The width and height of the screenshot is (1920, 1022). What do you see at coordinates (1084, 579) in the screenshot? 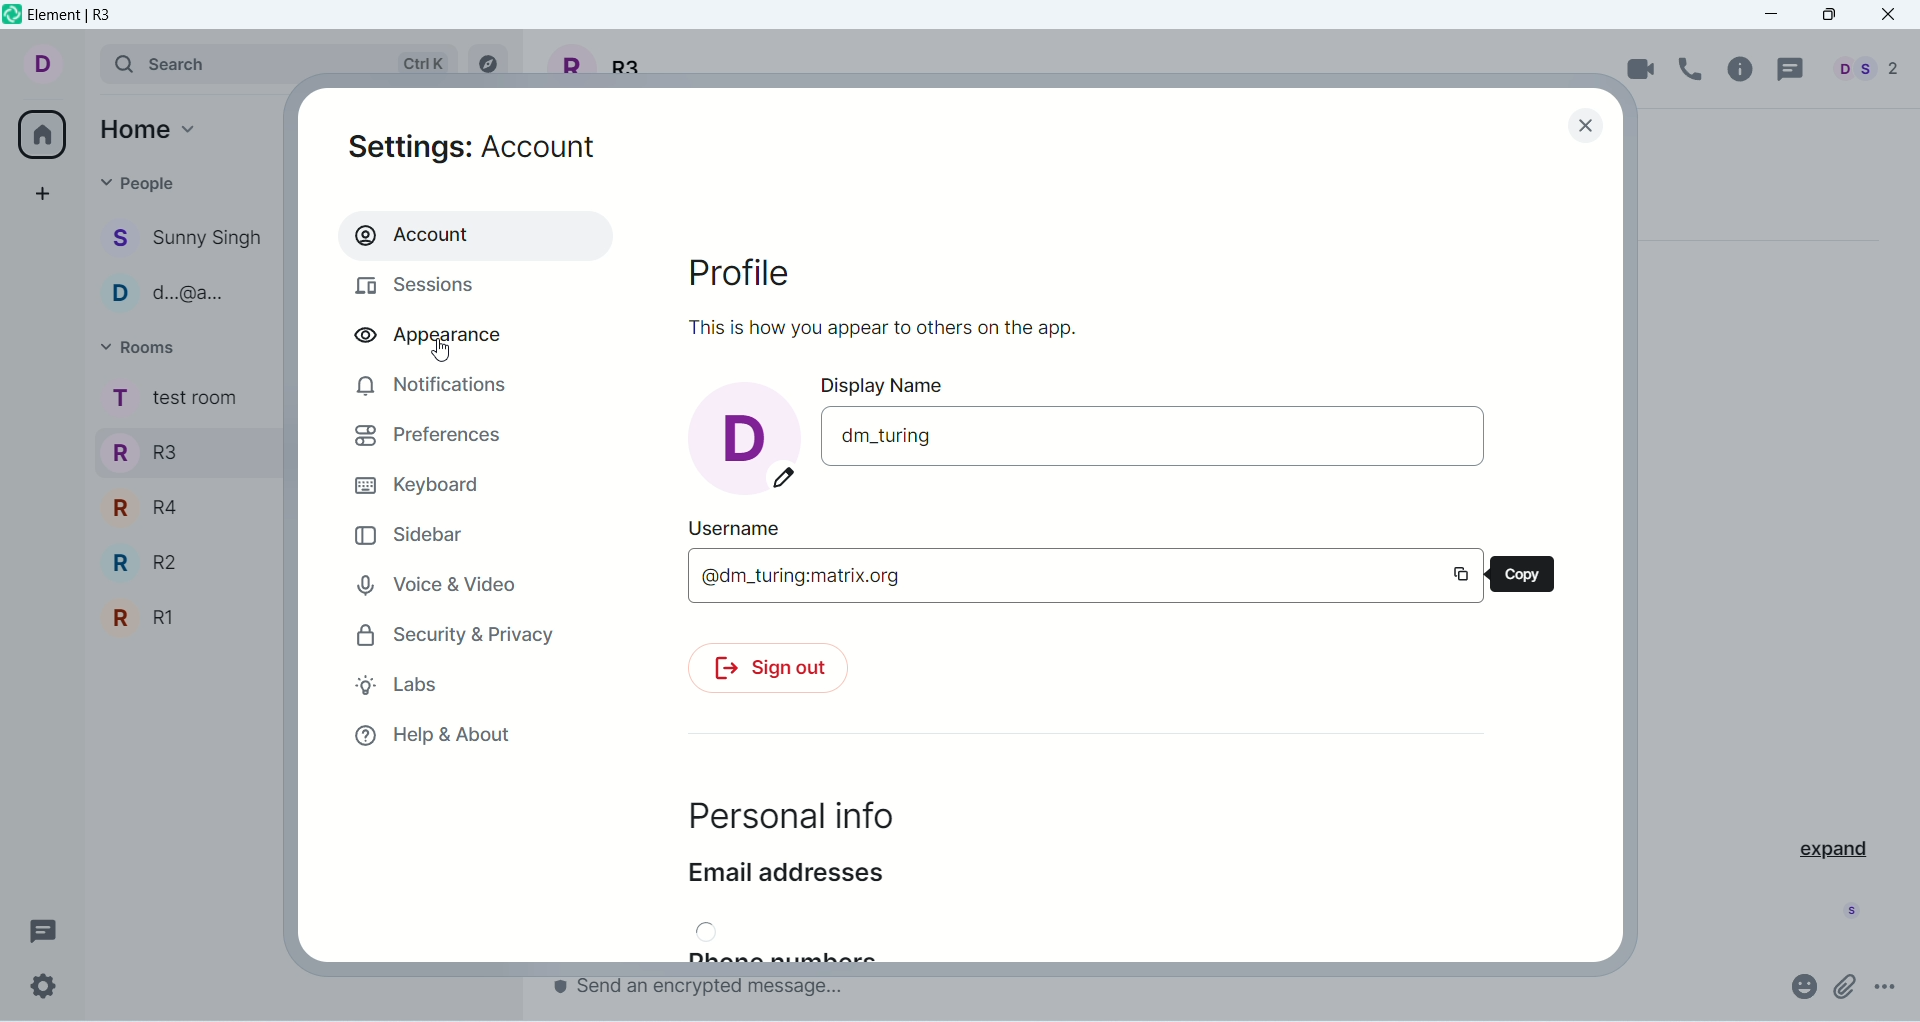
I see `username` at bounding box center [1084, 579].